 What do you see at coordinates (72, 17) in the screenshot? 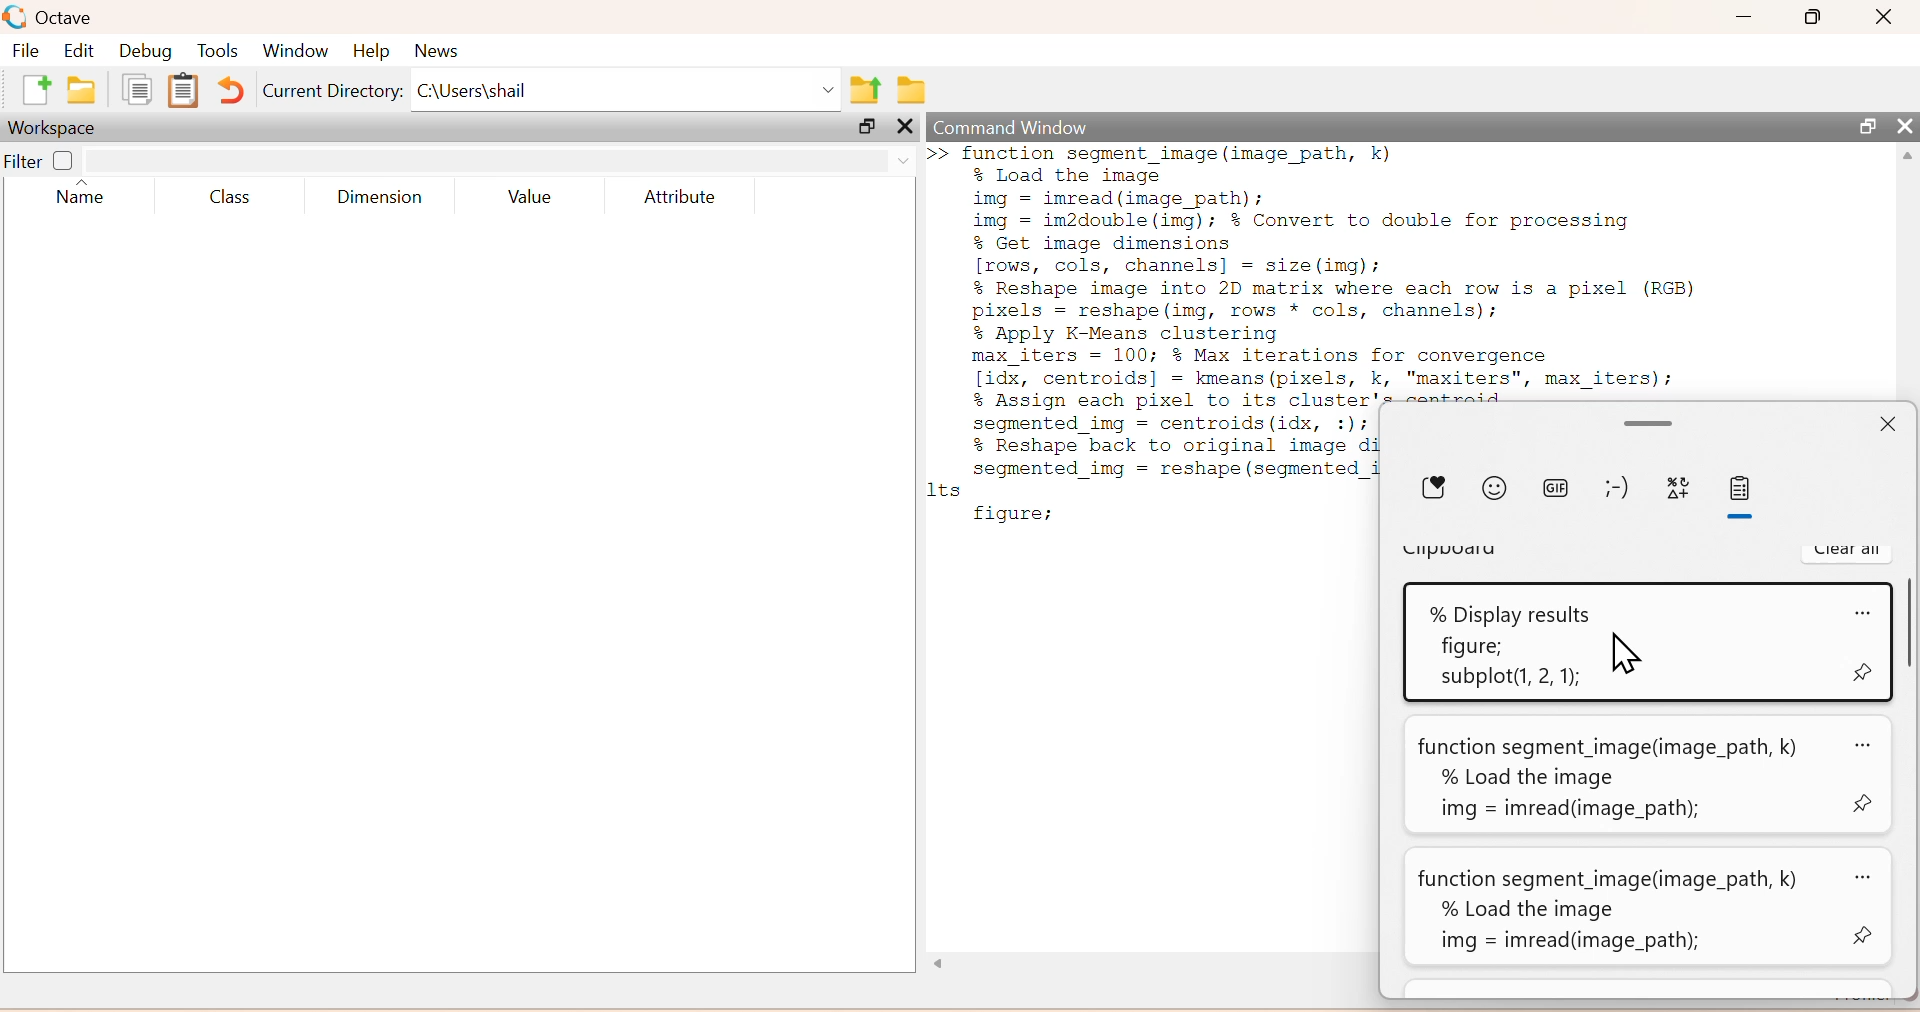
I see `Octave` at bounding box center [72, 17].